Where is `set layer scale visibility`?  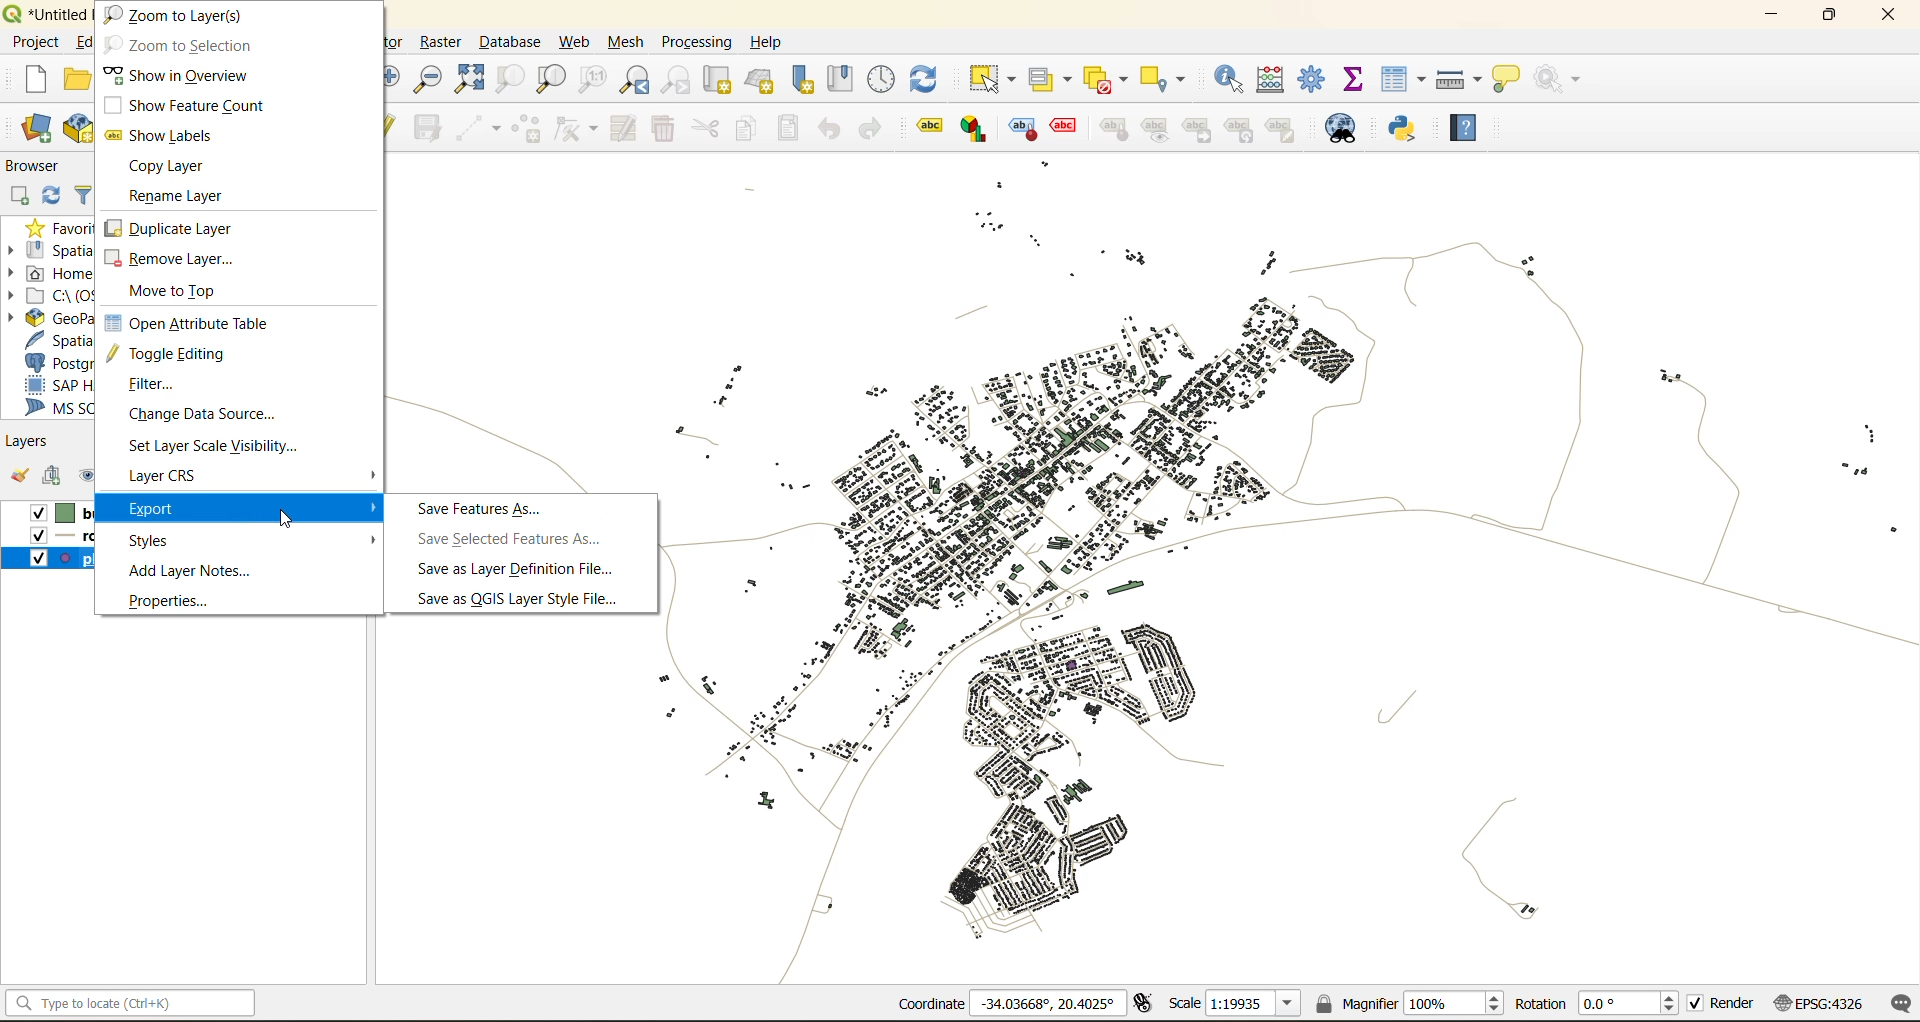
set layer scale visibility is located at coordinates (212, 447).